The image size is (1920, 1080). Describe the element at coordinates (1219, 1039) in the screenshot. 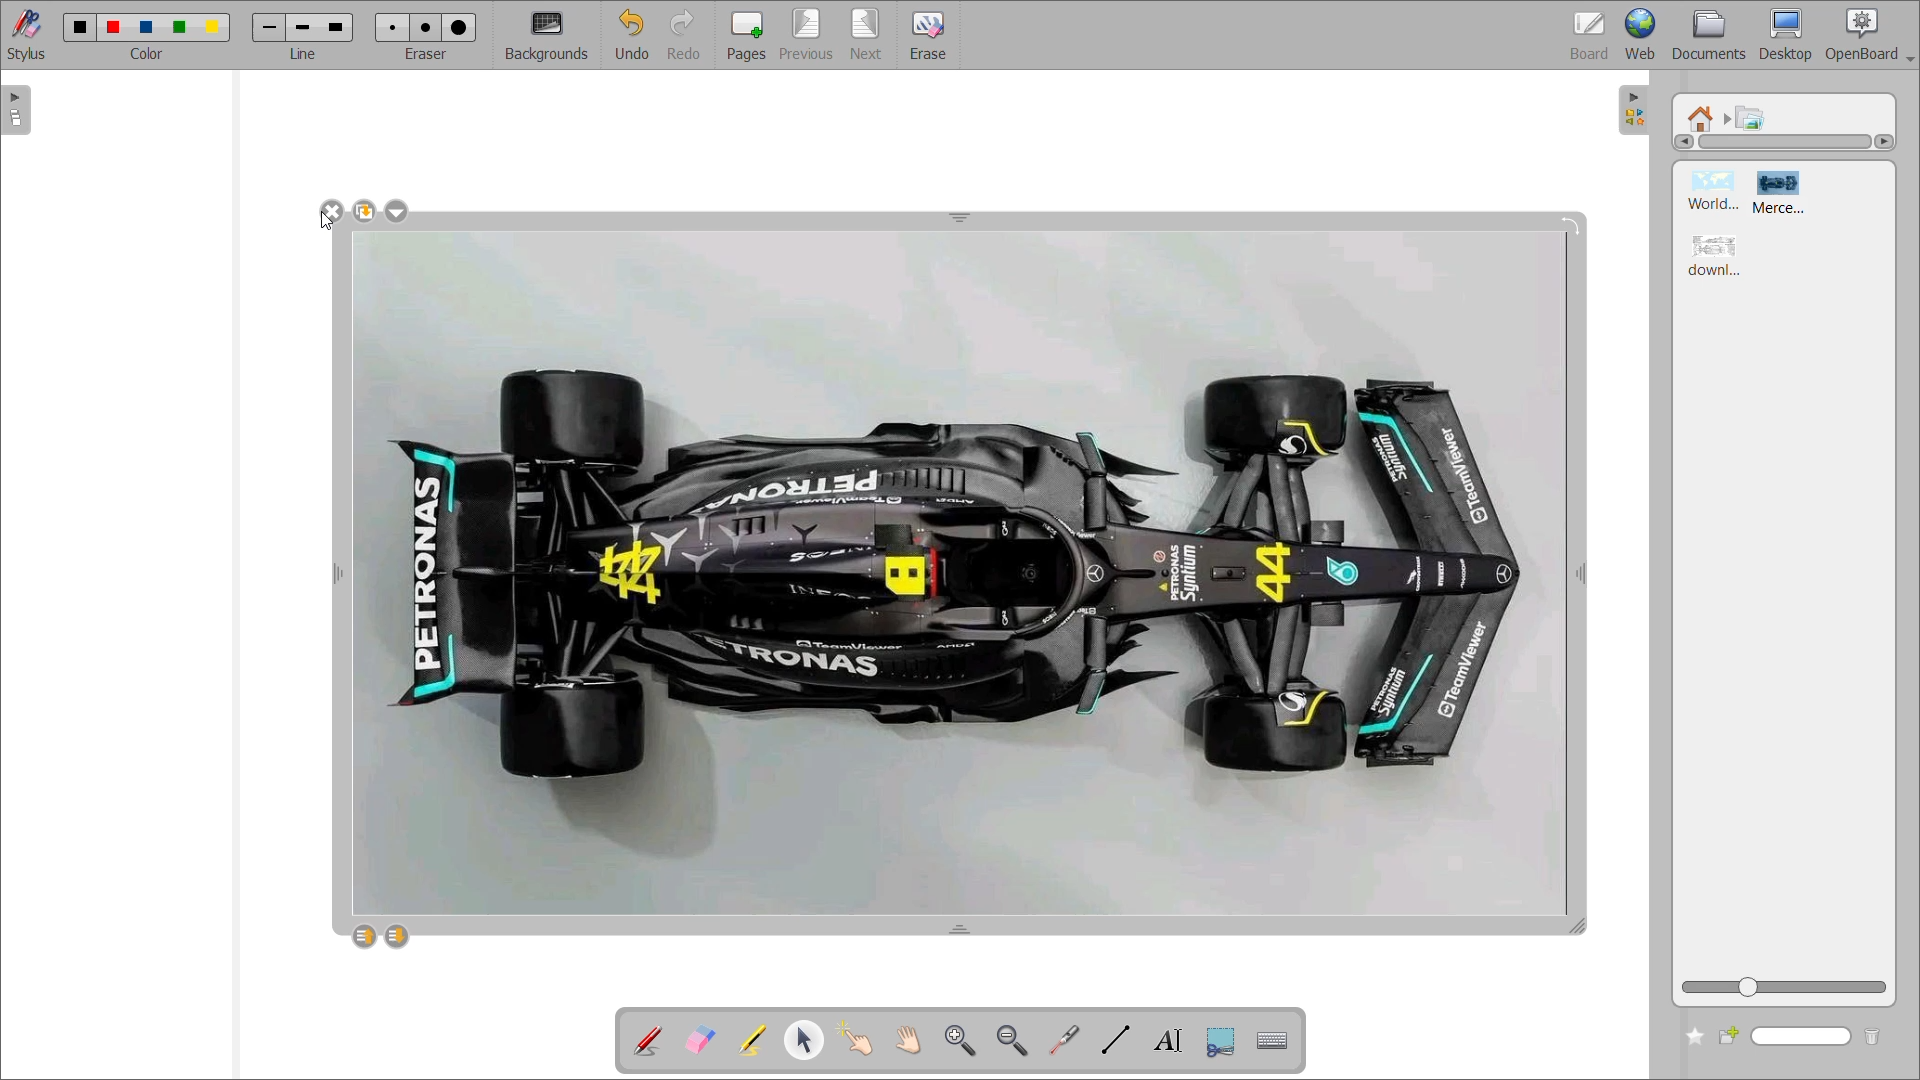

I see `capture part of the screen` at that location.